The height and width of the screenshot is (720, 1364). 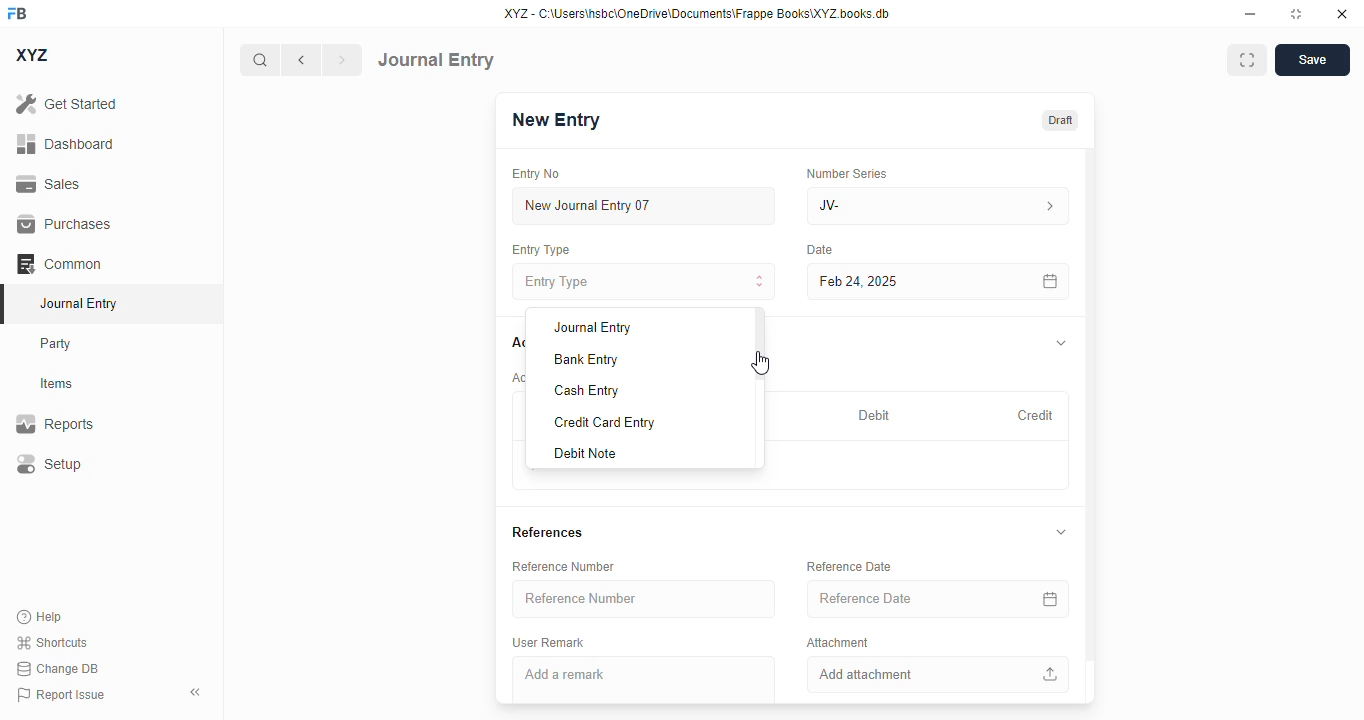 What do you see at coordinates (31, 55) in the screenshot?
I see `XYZ` at bounding box center [31, 55].